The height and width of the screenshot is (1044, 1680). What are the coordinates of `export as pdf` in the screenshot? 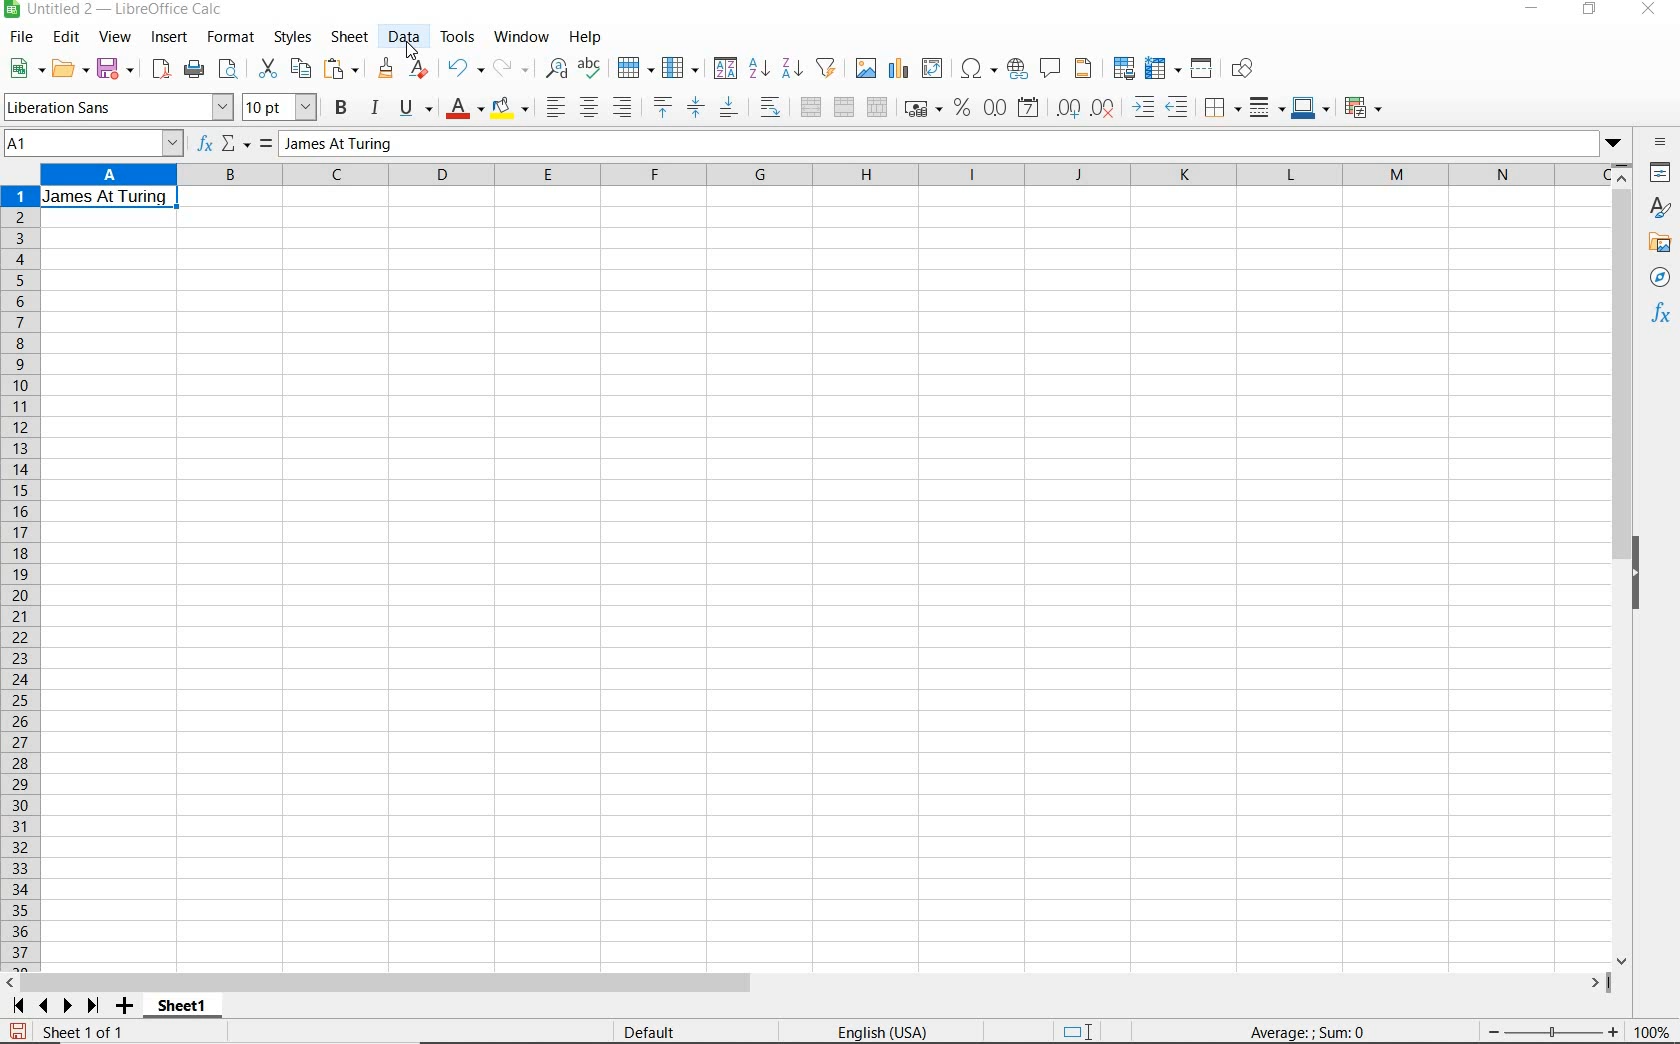 It's located at (159, 69).